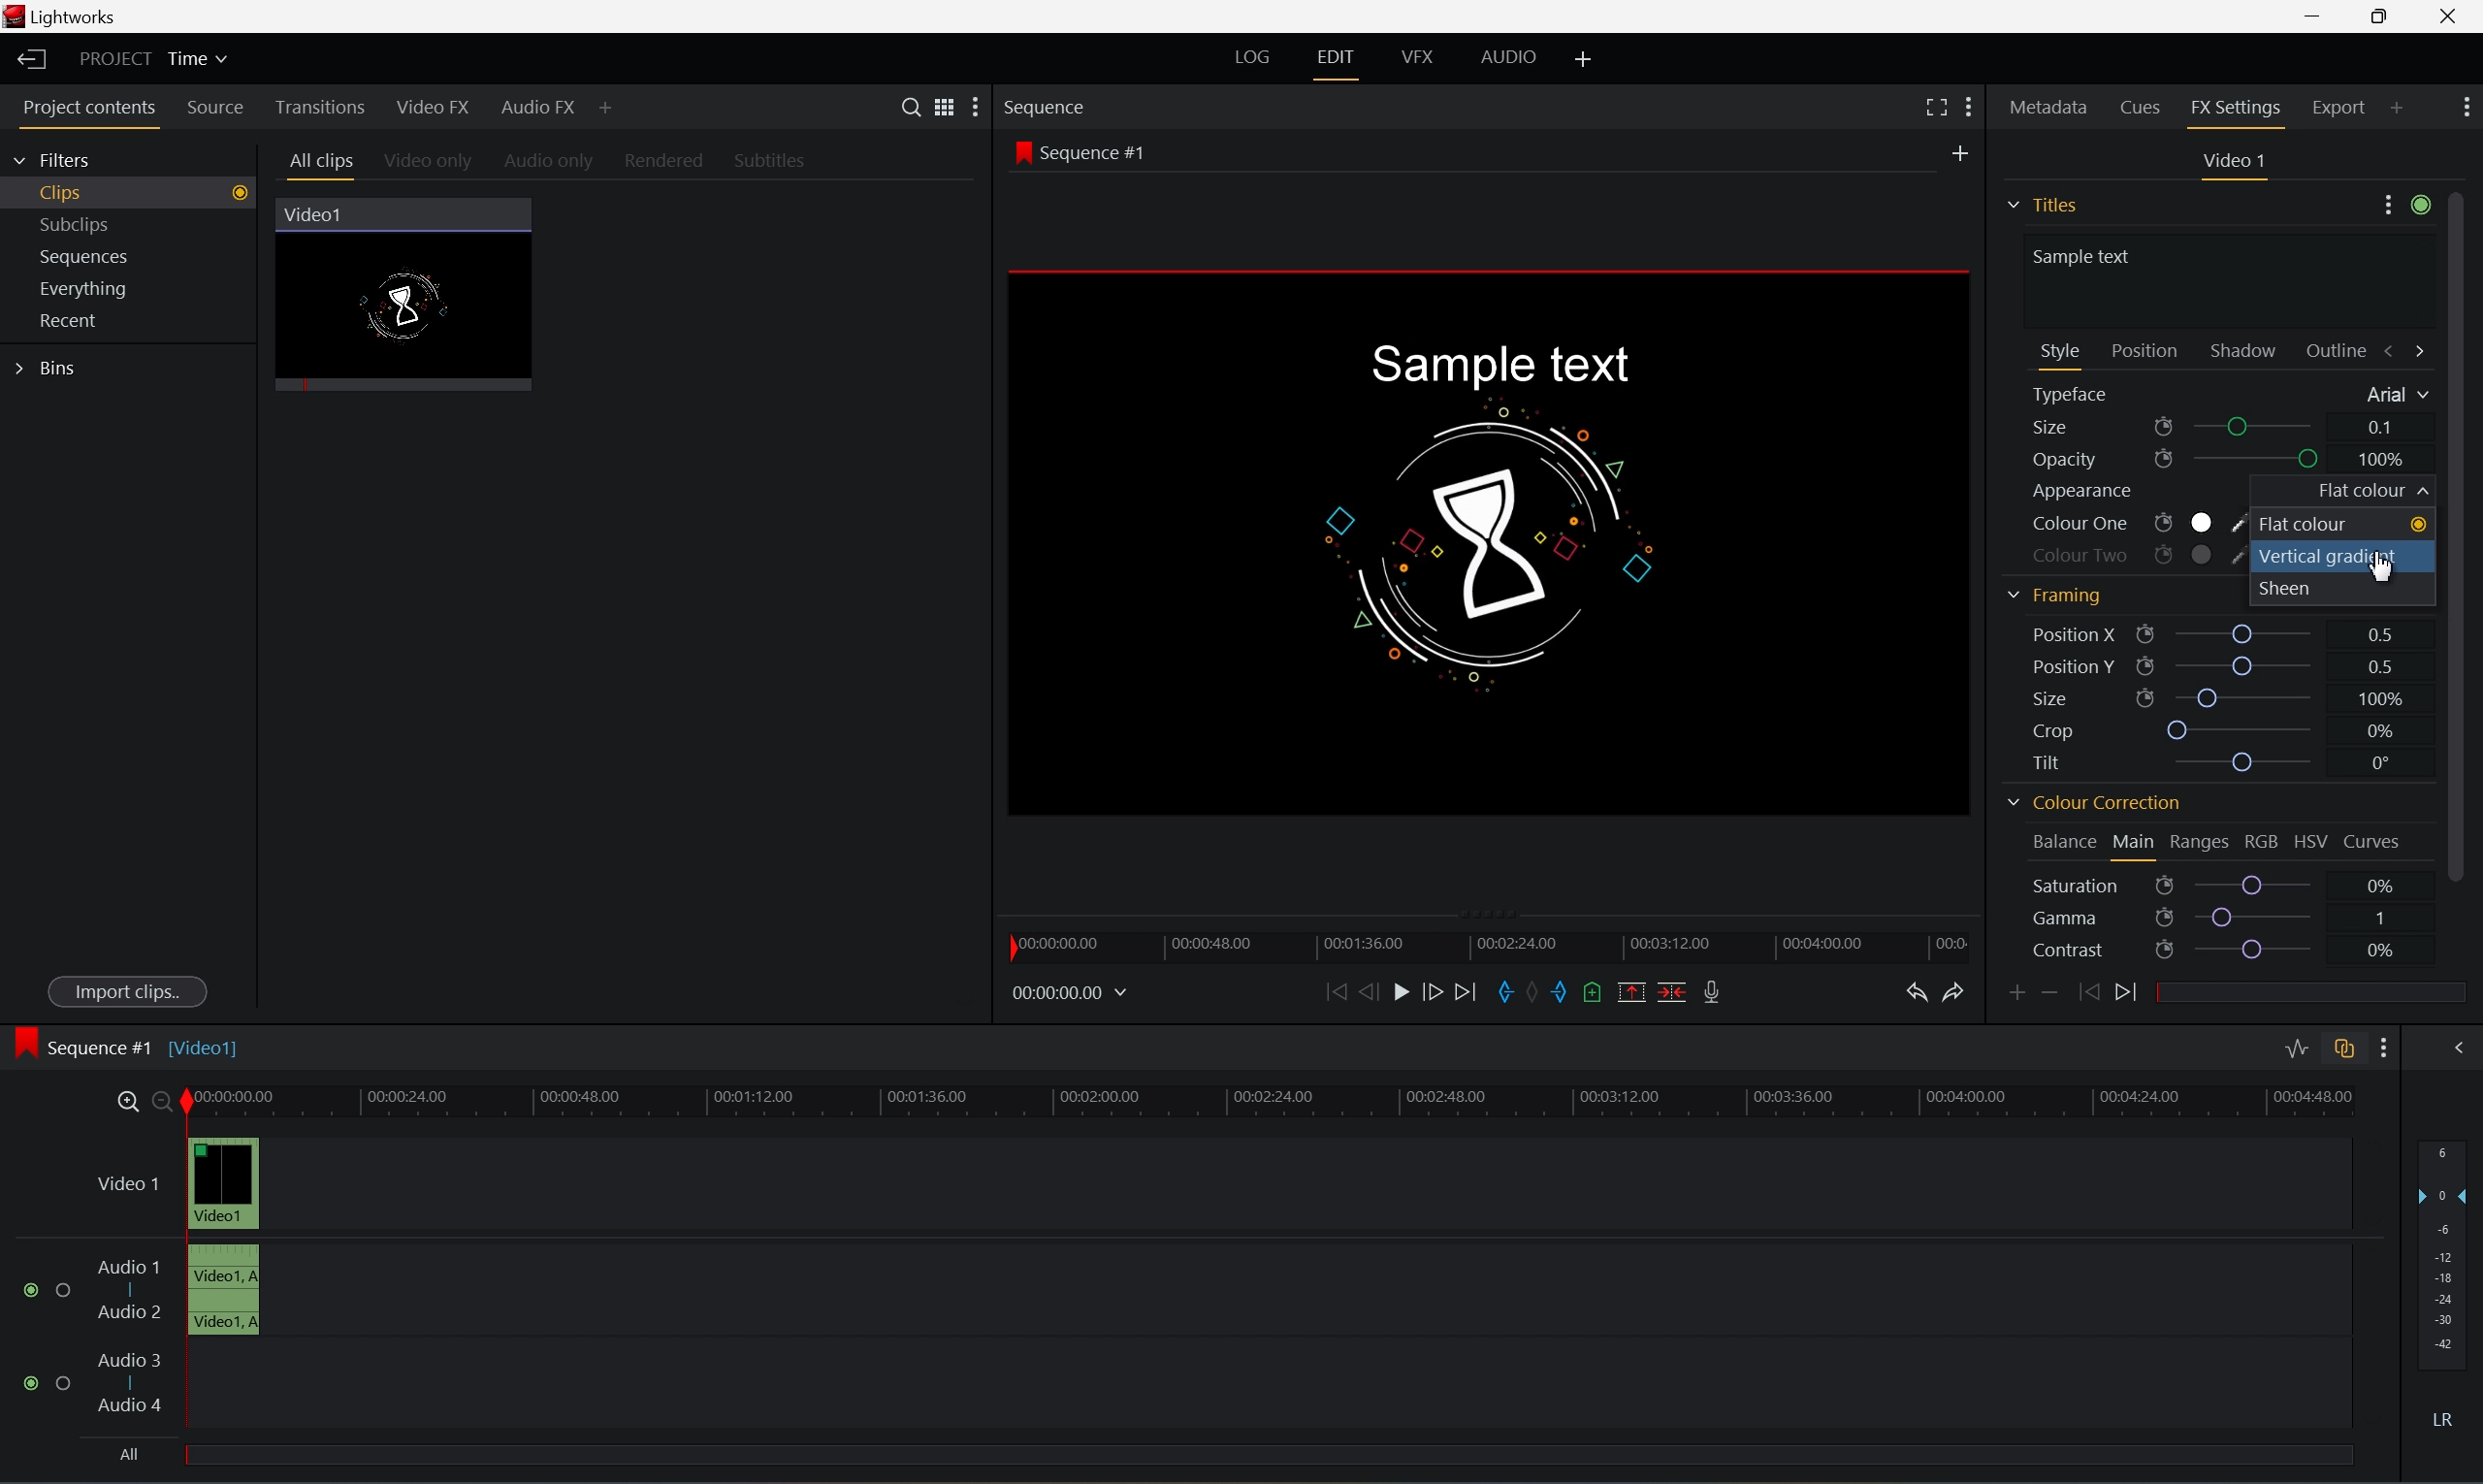 Image resolution: width=2483 pixels, height=1484 pixels. Describe the element at coordinates (2261, 460) in the screenshot. I see `slider` at that location.